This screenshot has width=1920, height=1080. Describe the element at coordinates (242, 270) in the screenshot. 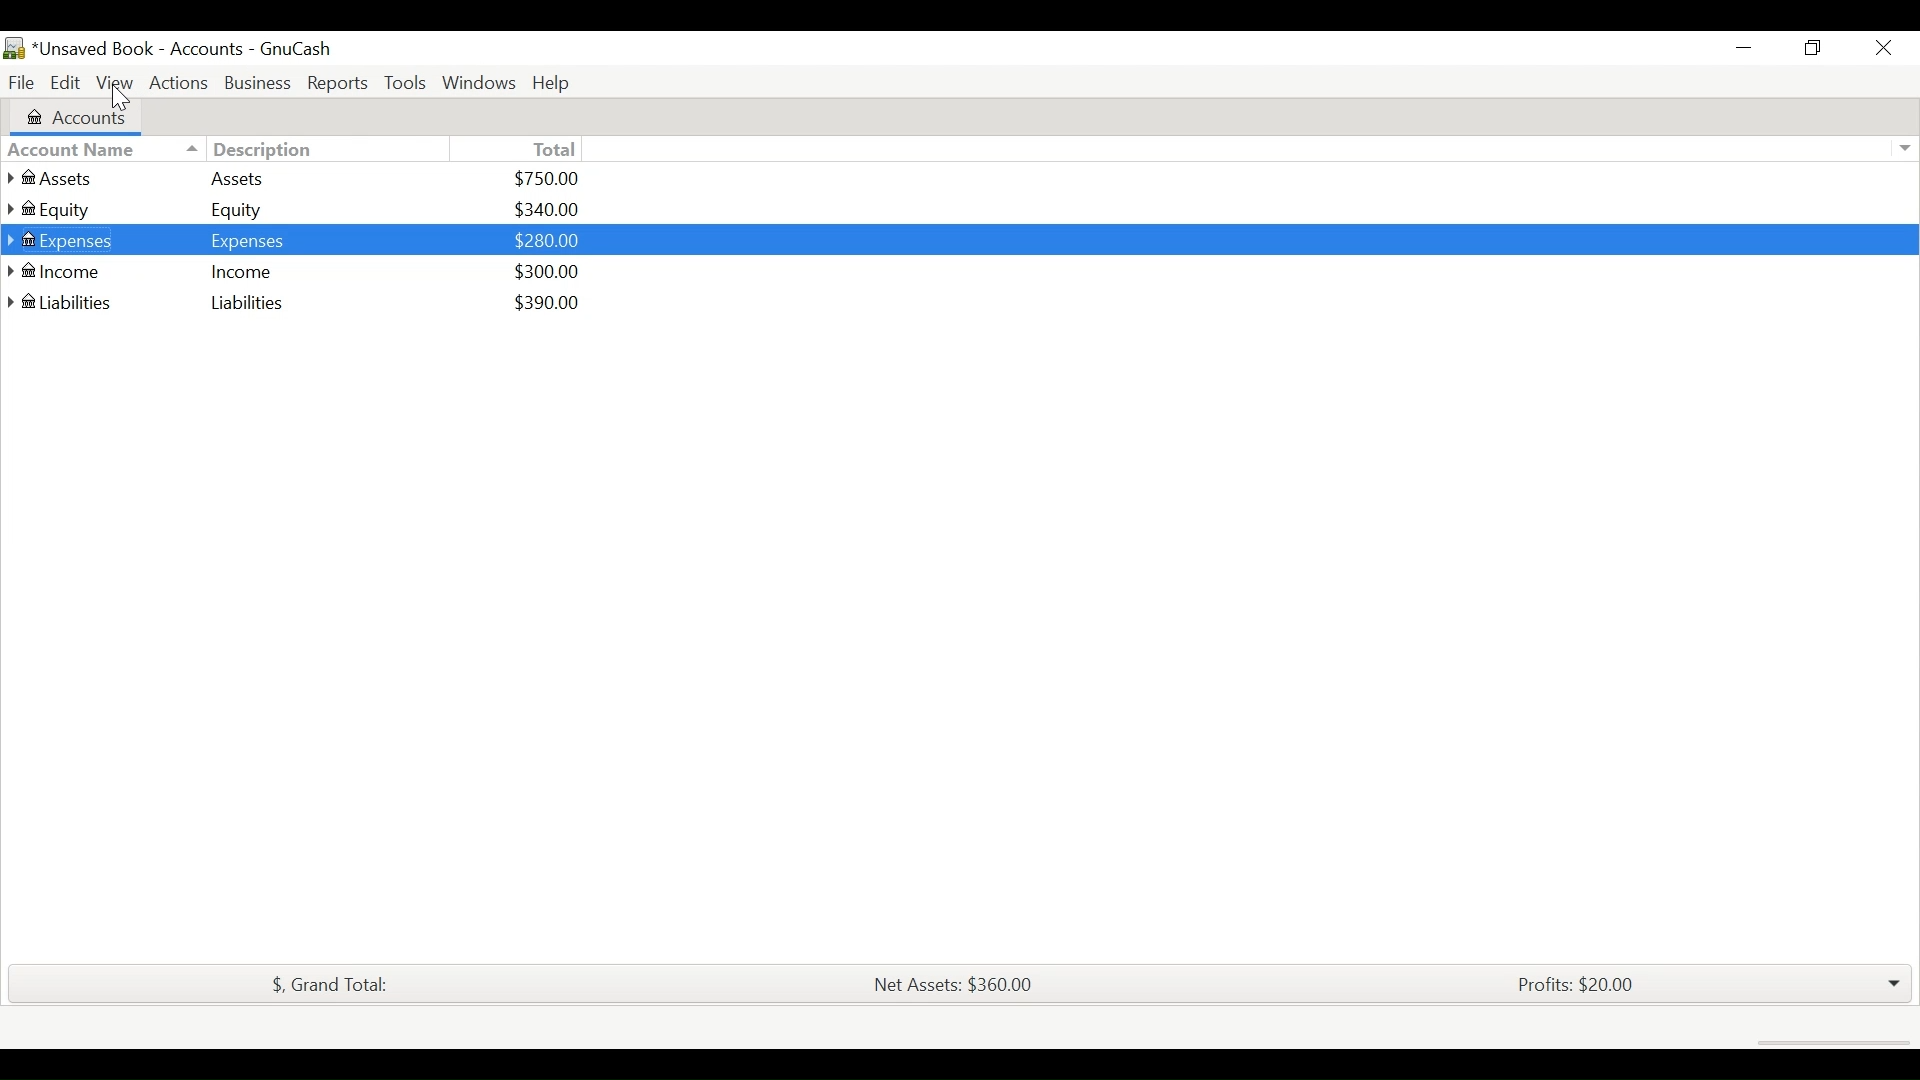

I see `Income` at that location.